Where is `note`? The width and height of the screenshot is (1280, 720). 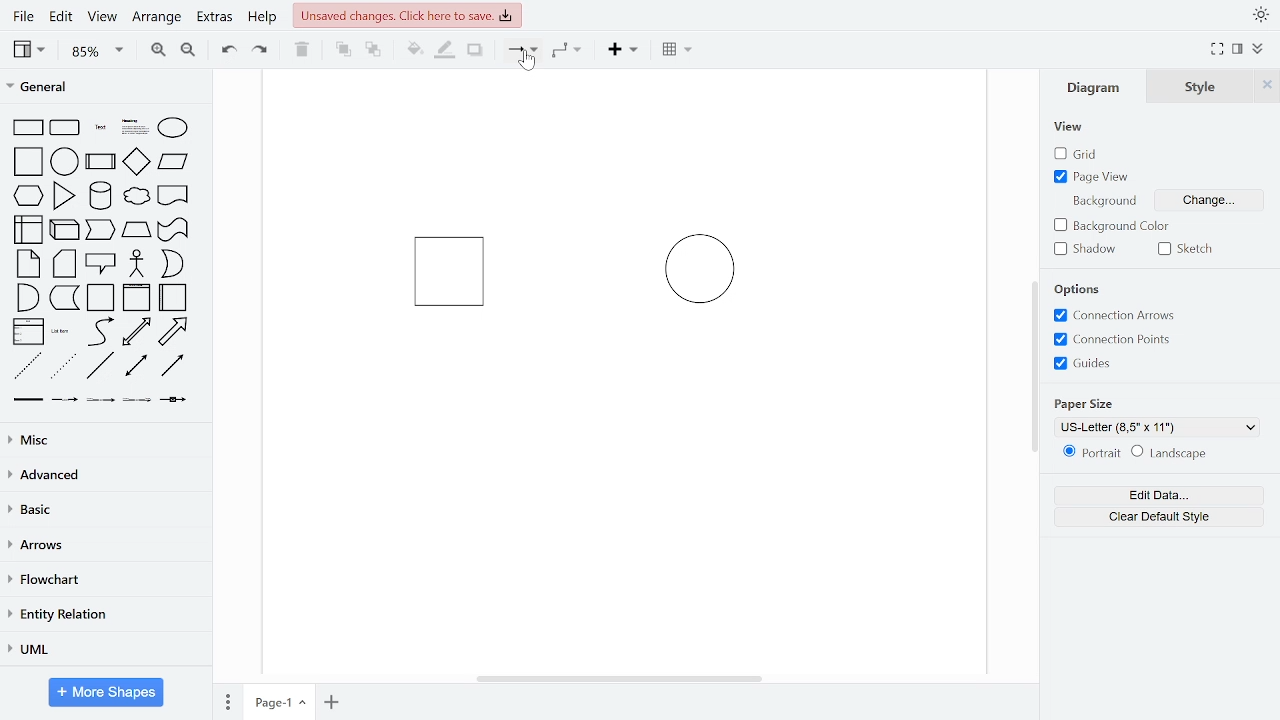 note is located at coordinates (30, 263).